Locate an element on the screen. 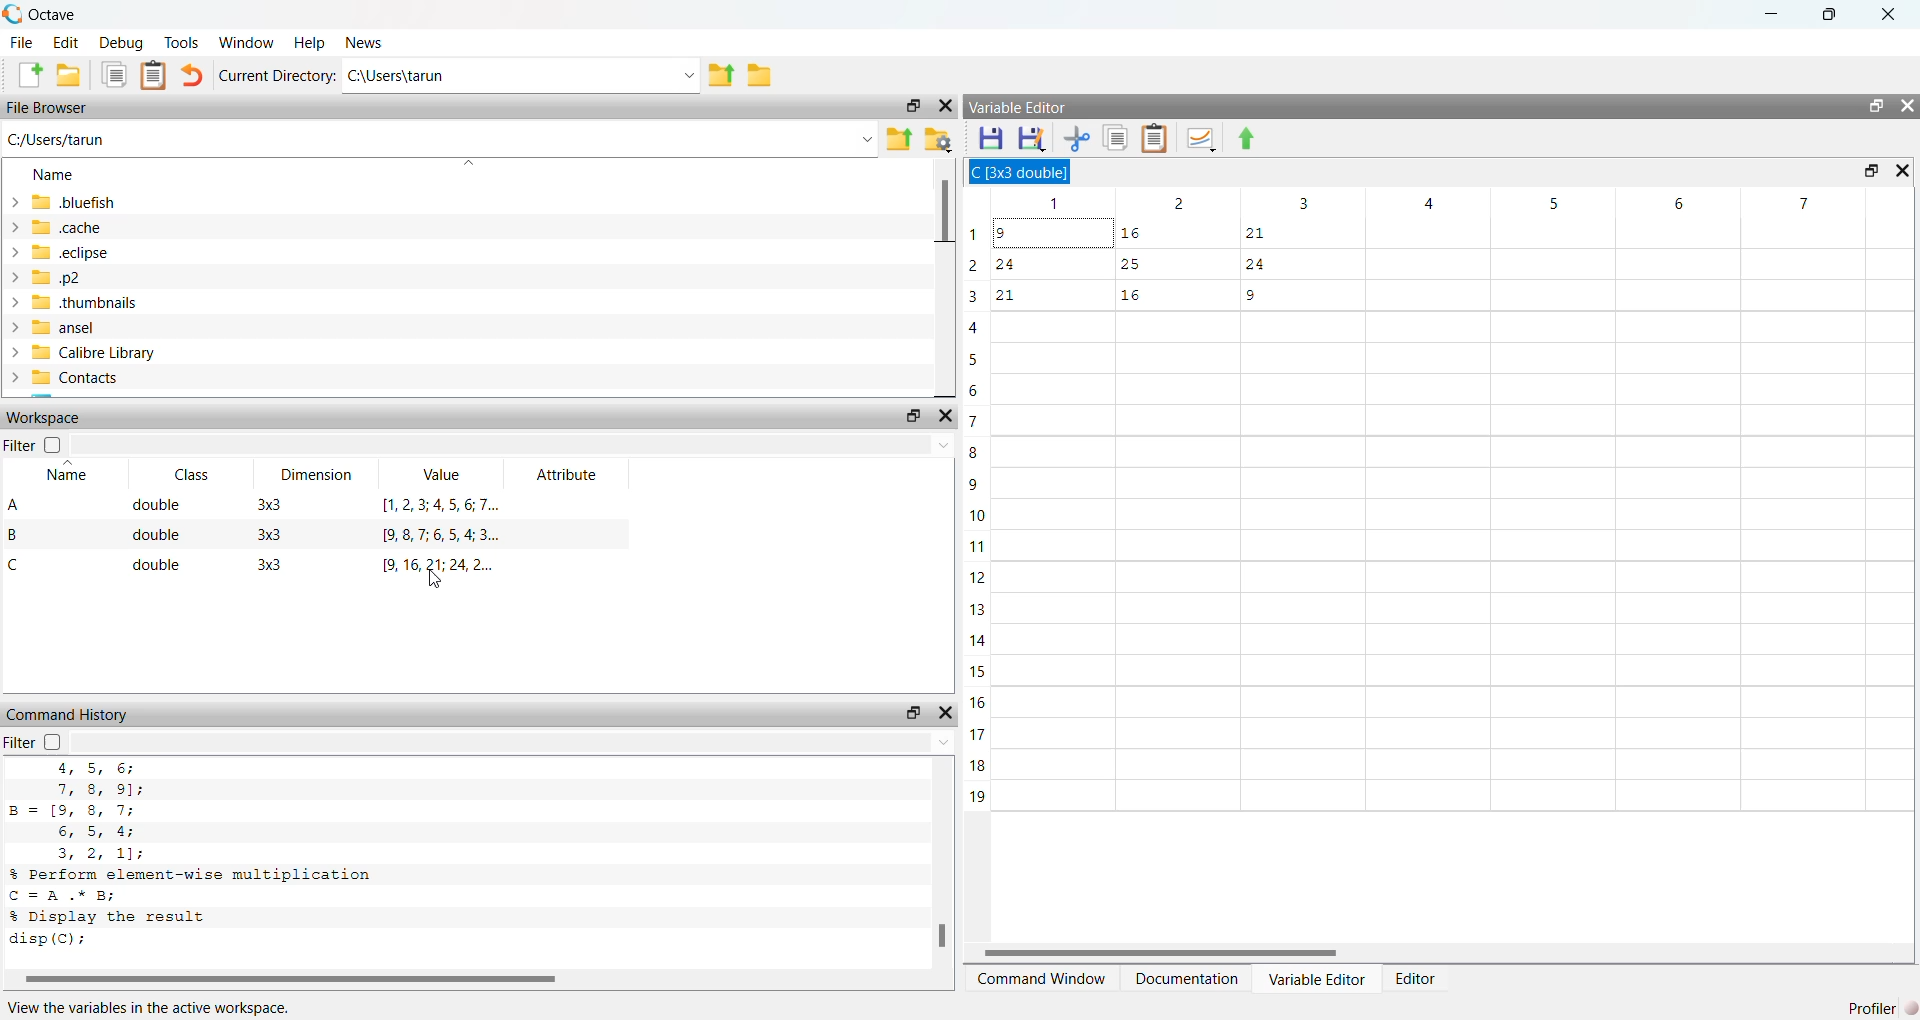 The image size is (1920, 1020). Close is located at coordinates (1906, 104).